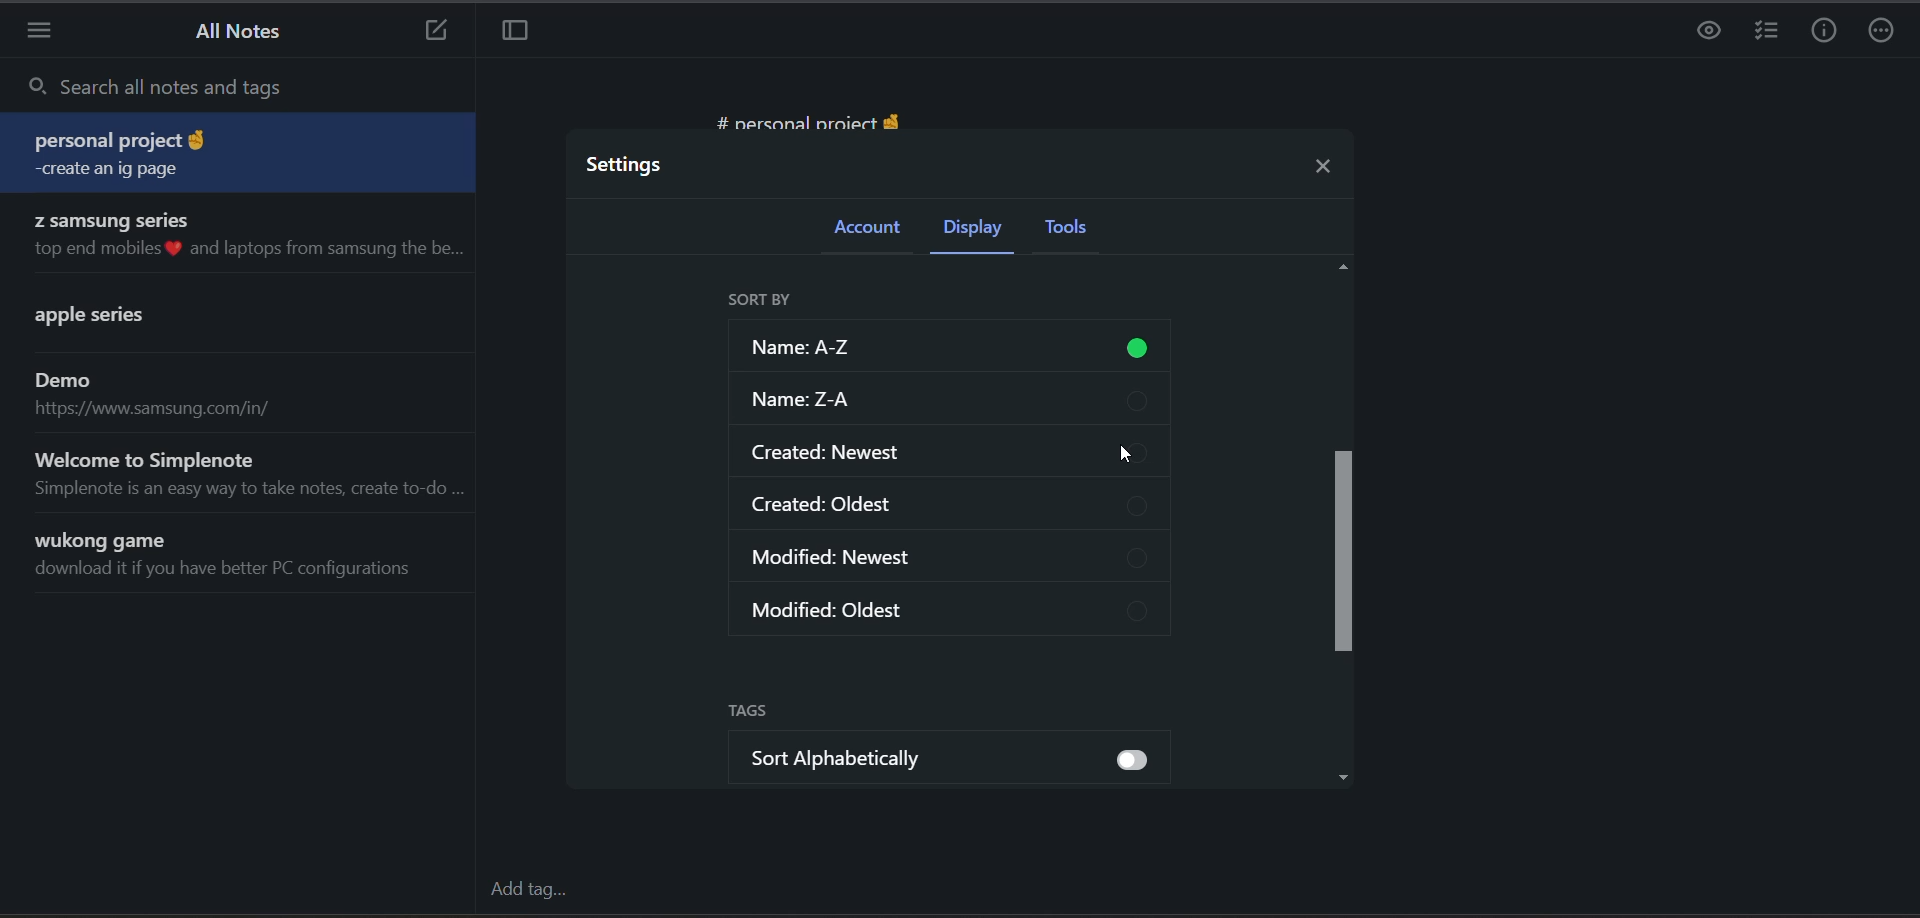 The image size is (1920, 918). Describe the element at coordinates (1338, 776) in the screenshot. I see `Down` at that location.